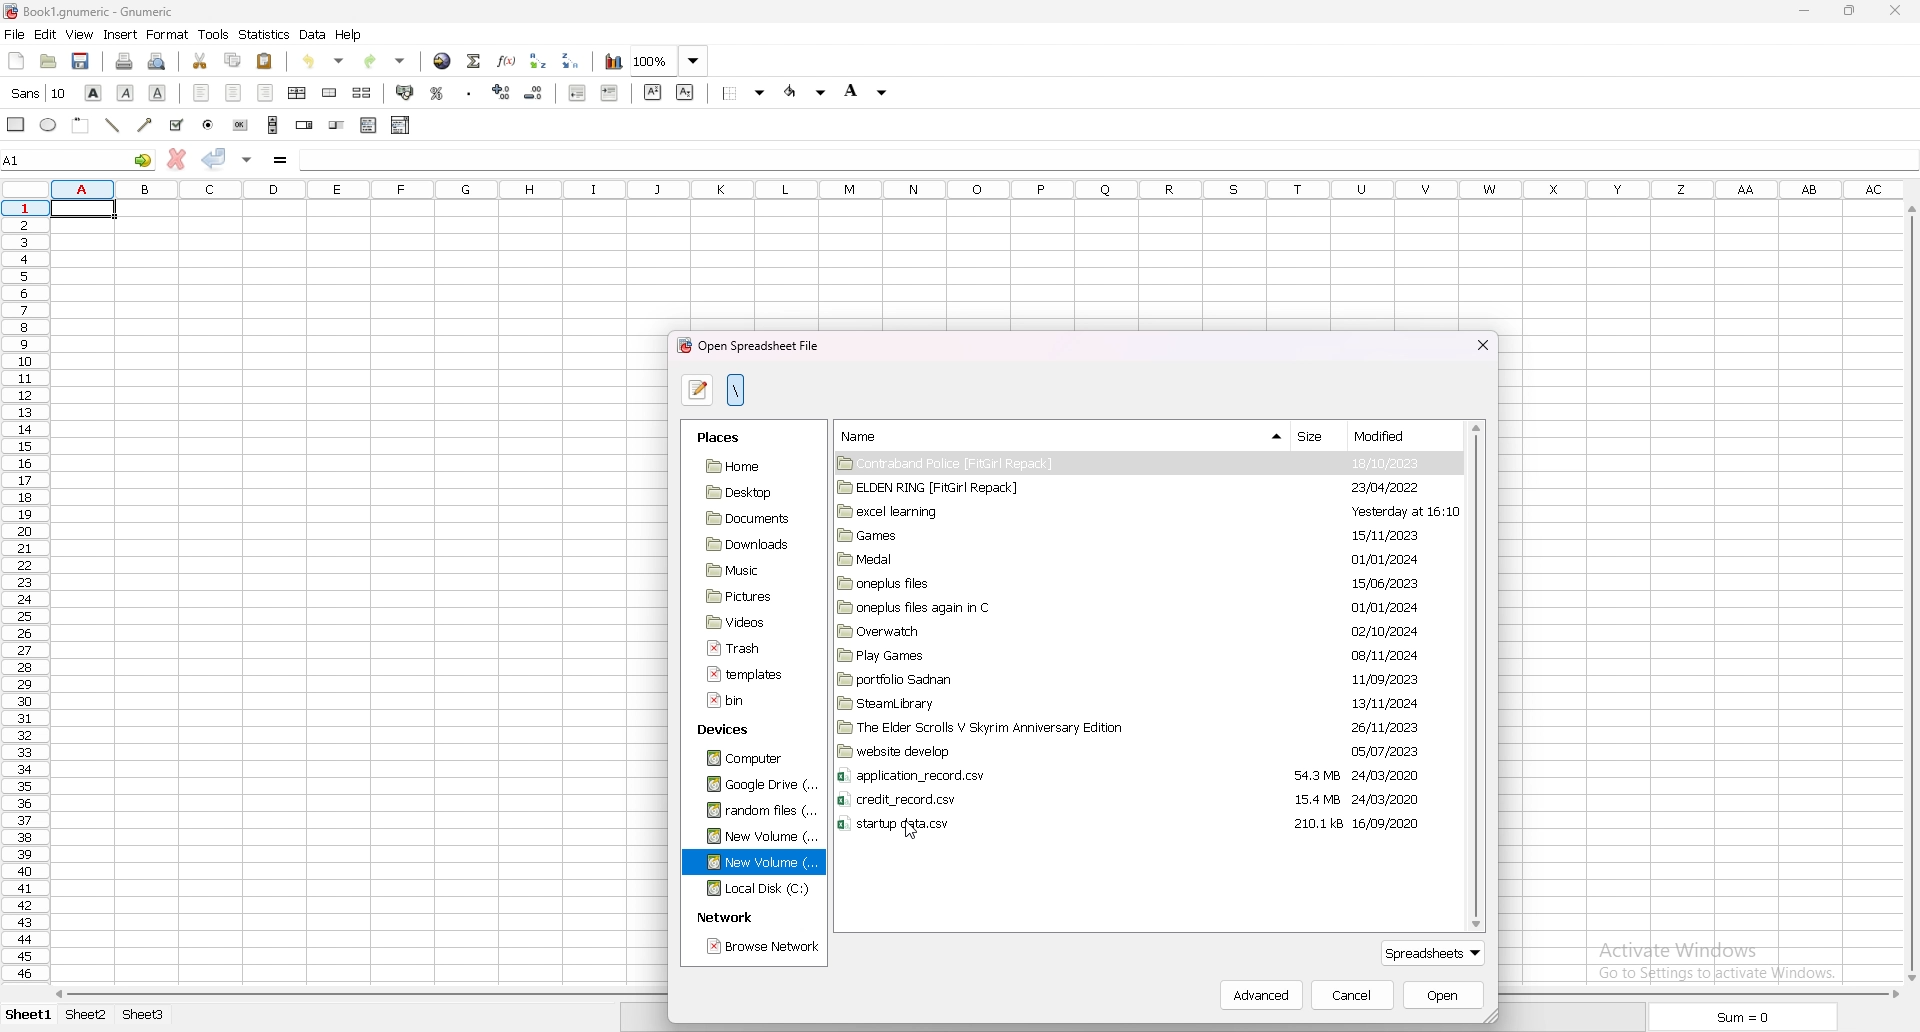  What do you see at coordinates (120, 35) in the screenshot?
I see `insert` at bounding box center [120, 35].